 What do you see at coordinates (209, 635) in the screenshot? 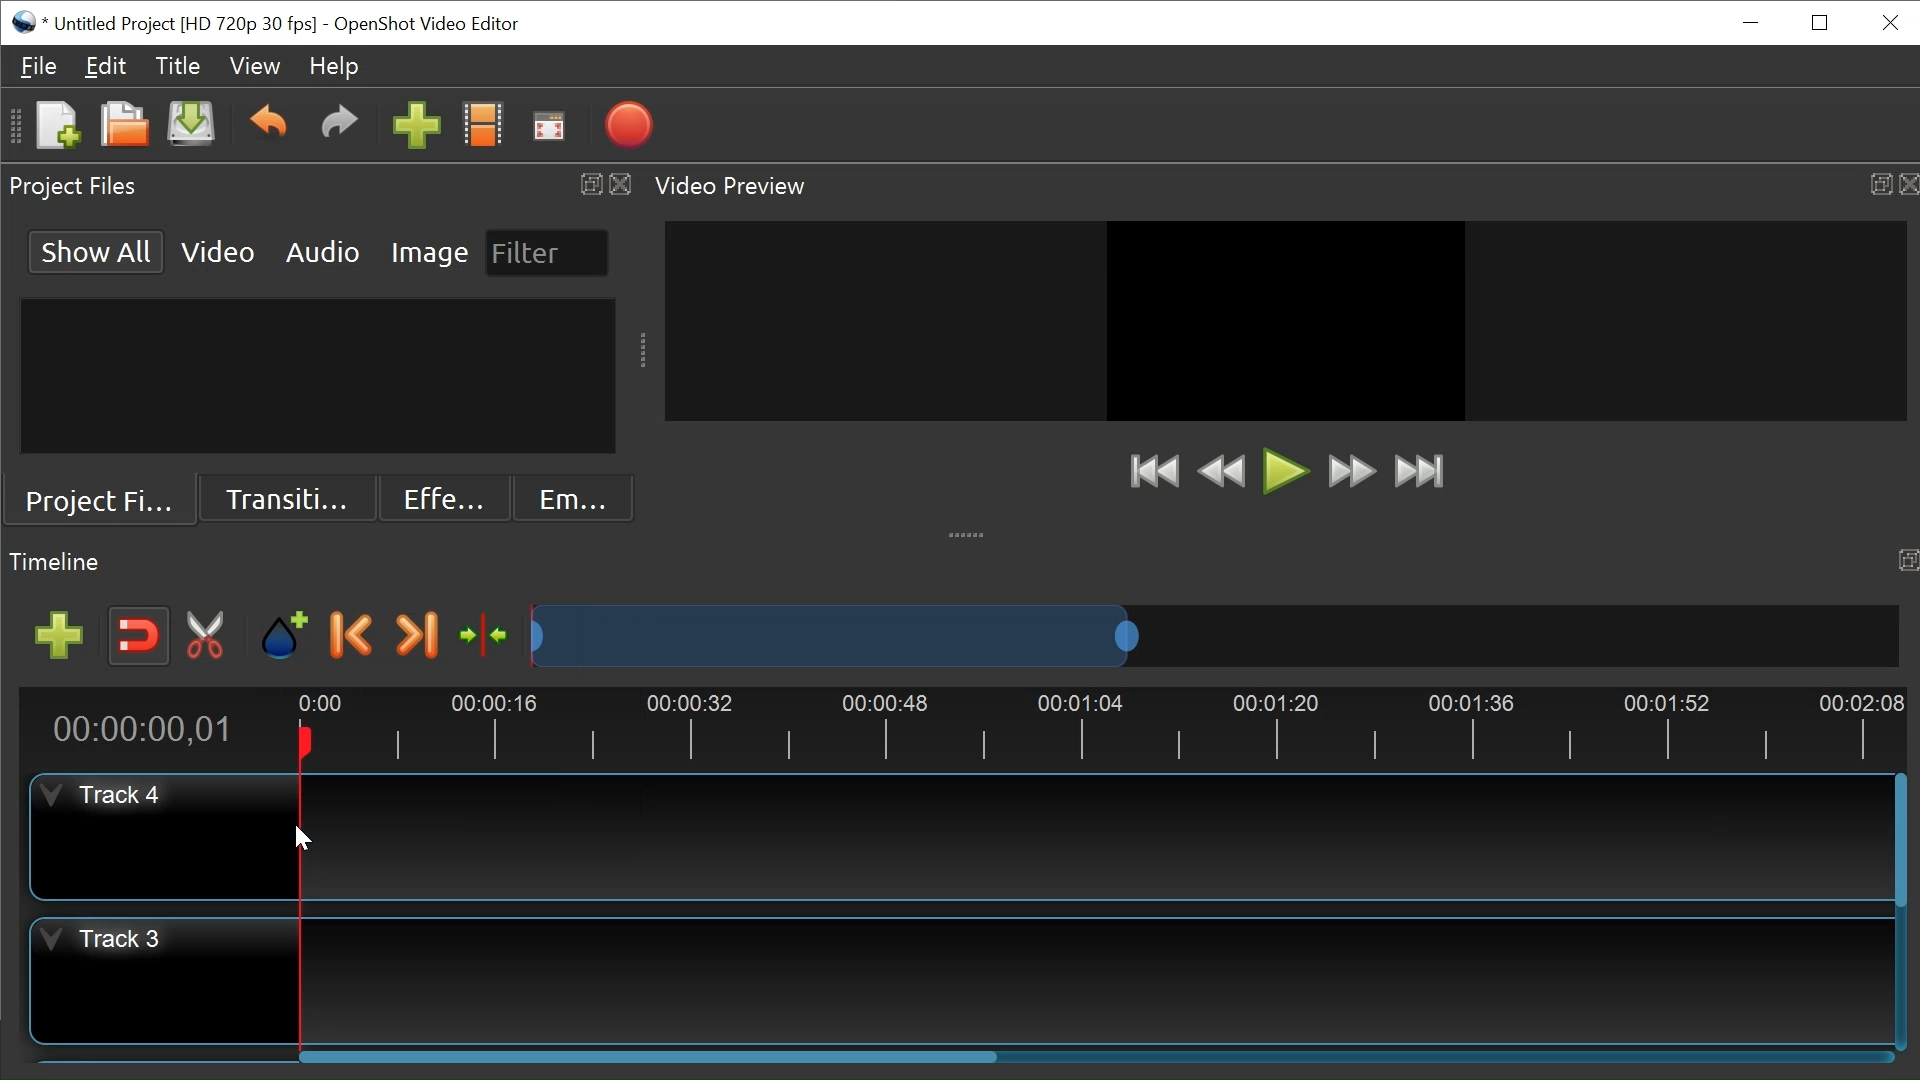
I see `Razor` at bounding box center [209, 635].